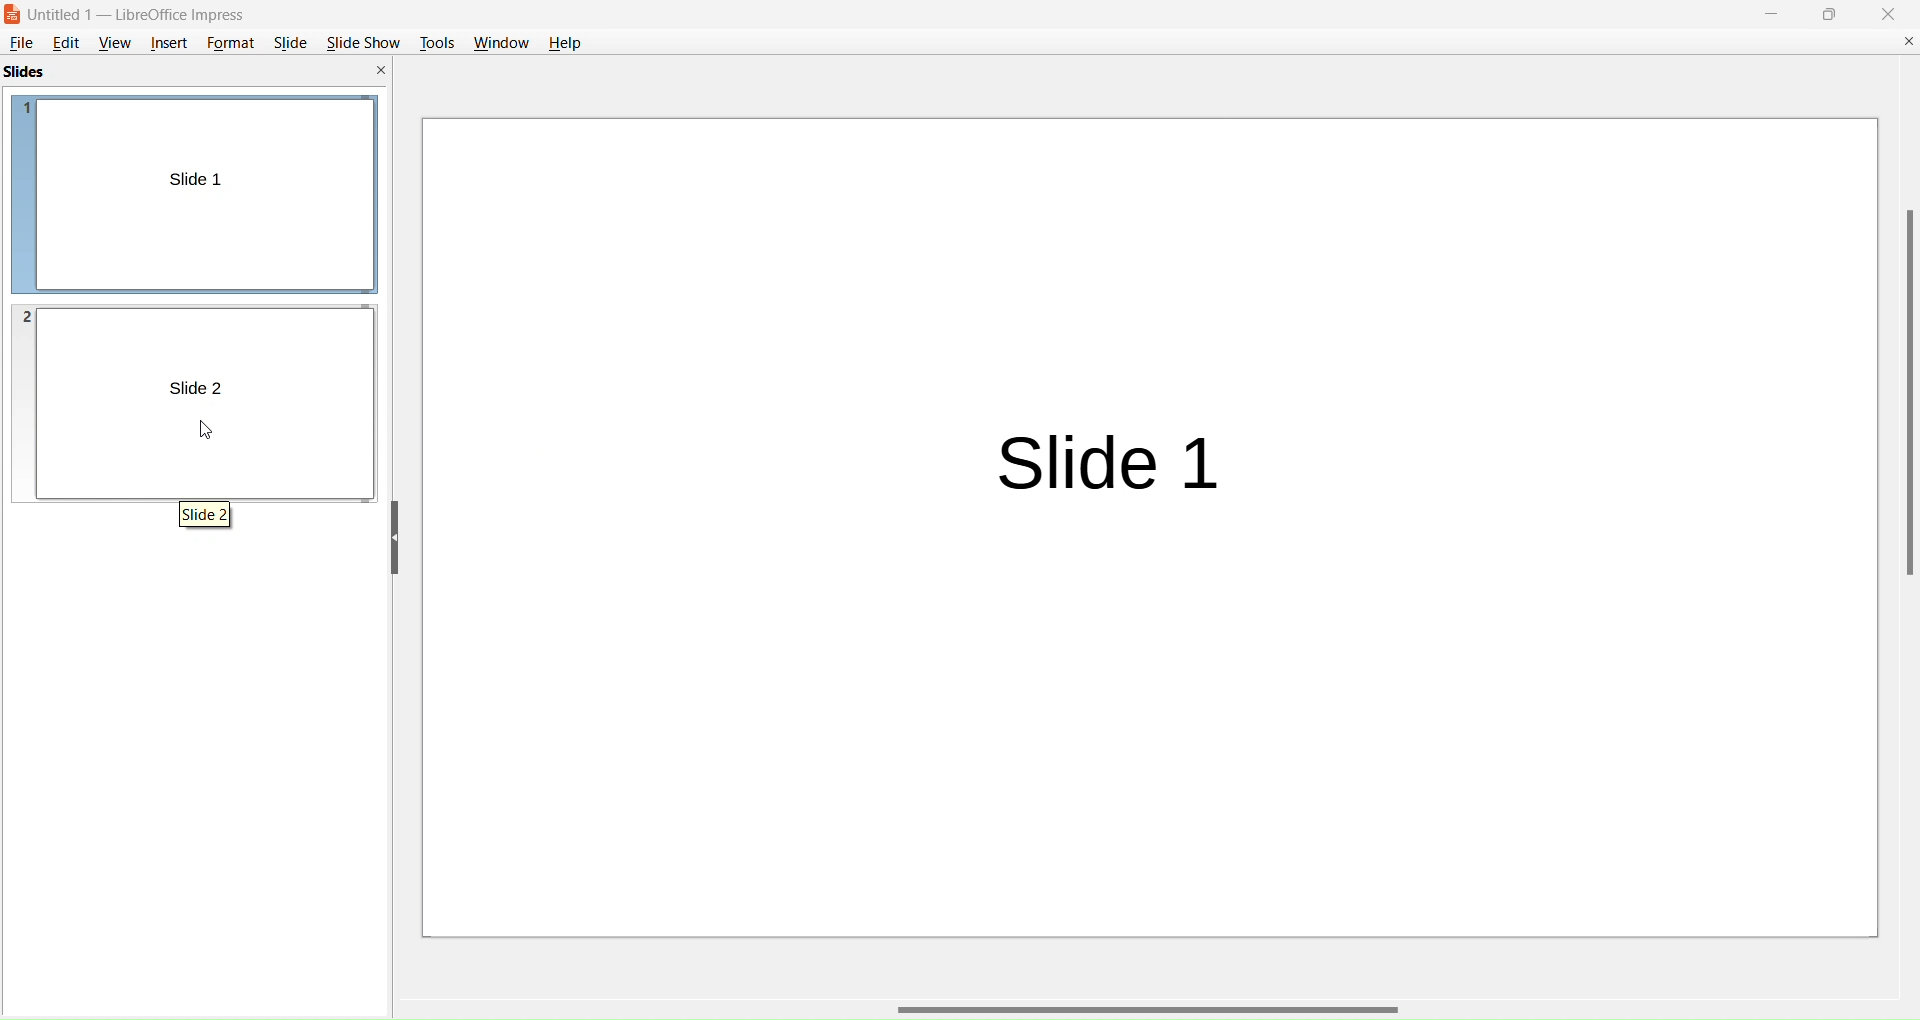 Image resolution: width=1920 pixels, height=1020 pixels. Describe the element at coordinates (24, 74) in the screenshot. I see `slides` at that location.